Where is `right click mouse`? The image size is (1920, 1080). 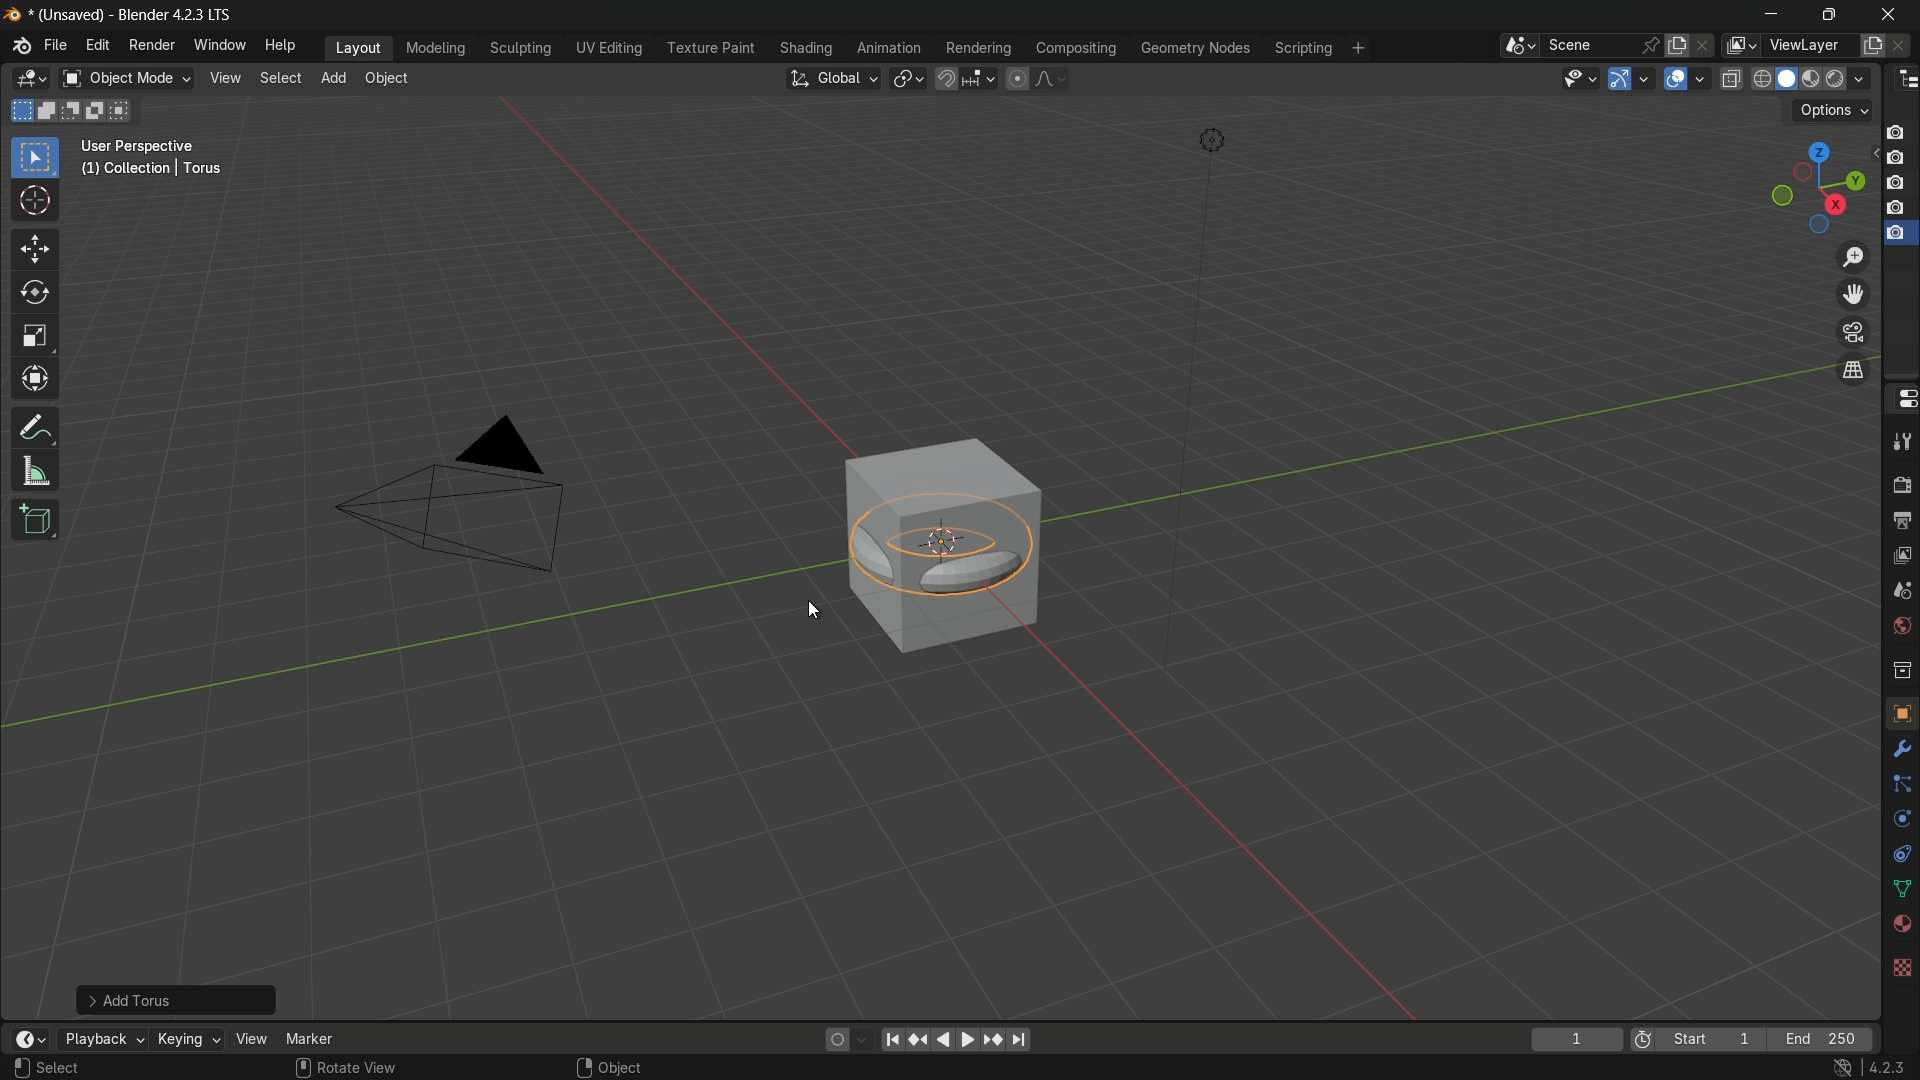
right click mouse is located at coordinates (582, 1067).